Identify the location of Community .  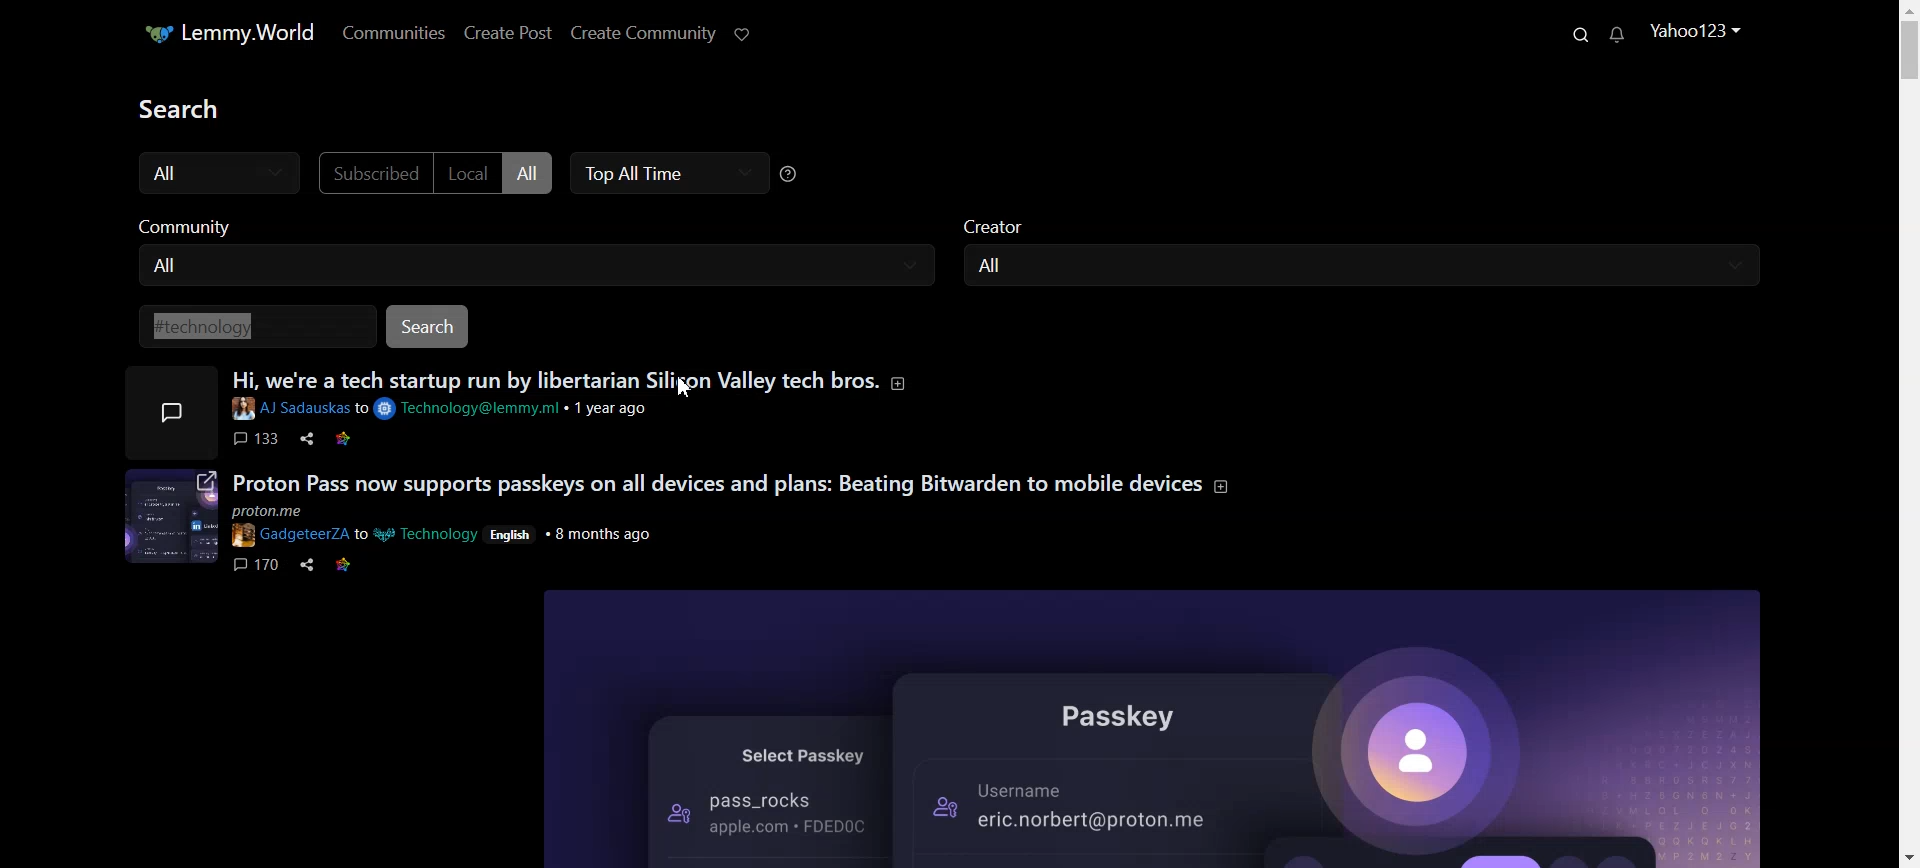
(534, 225).